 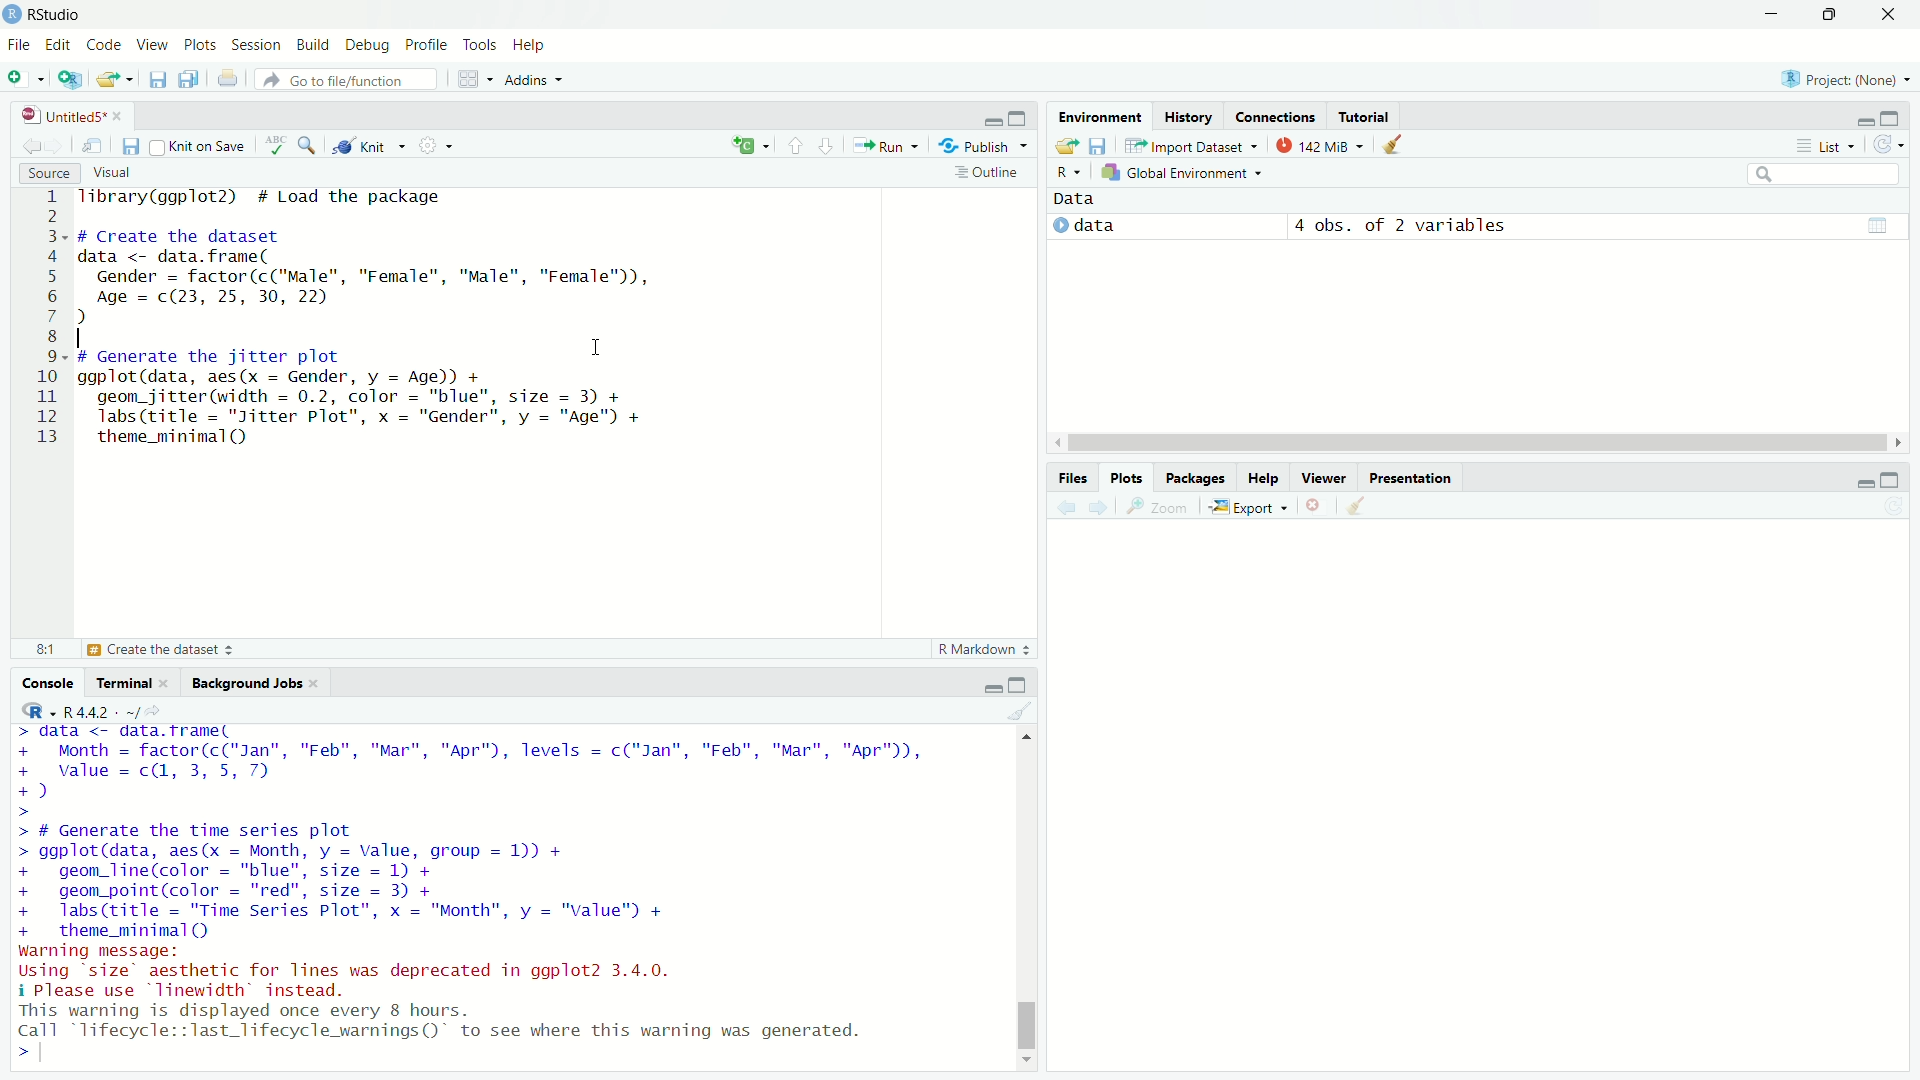 What do you see at coordinates (1898, 478) in the screenshot?
I see `maximize` at bounding box center [1898, 478].